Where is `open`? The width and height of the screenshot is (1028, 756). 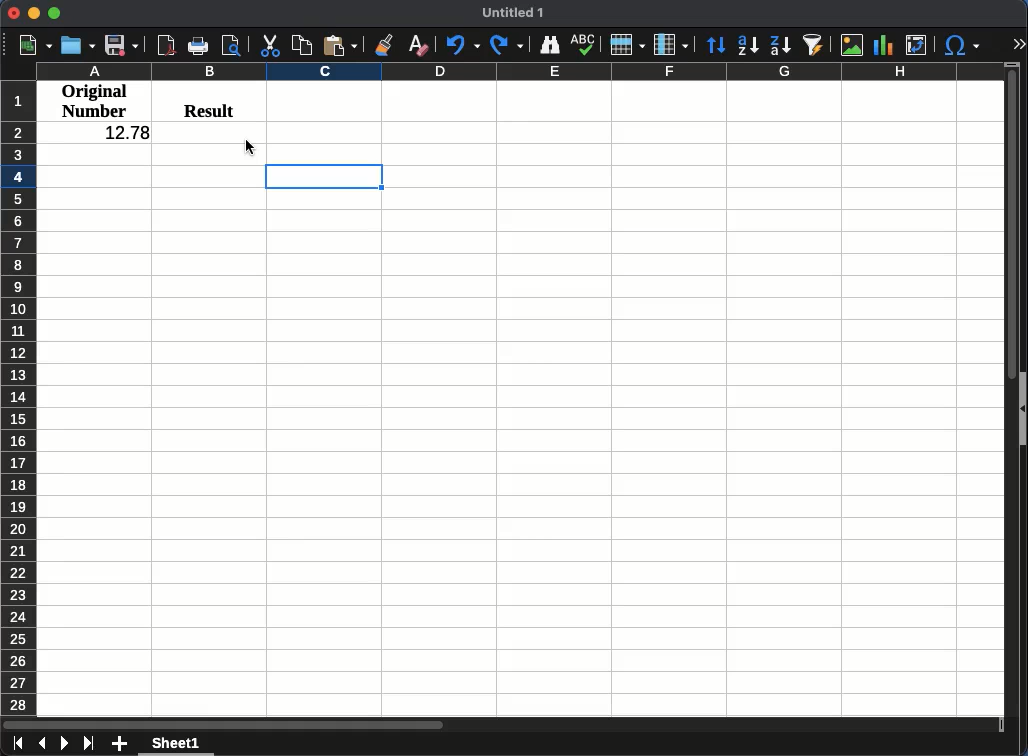
open is located at coordinates (80, 45).